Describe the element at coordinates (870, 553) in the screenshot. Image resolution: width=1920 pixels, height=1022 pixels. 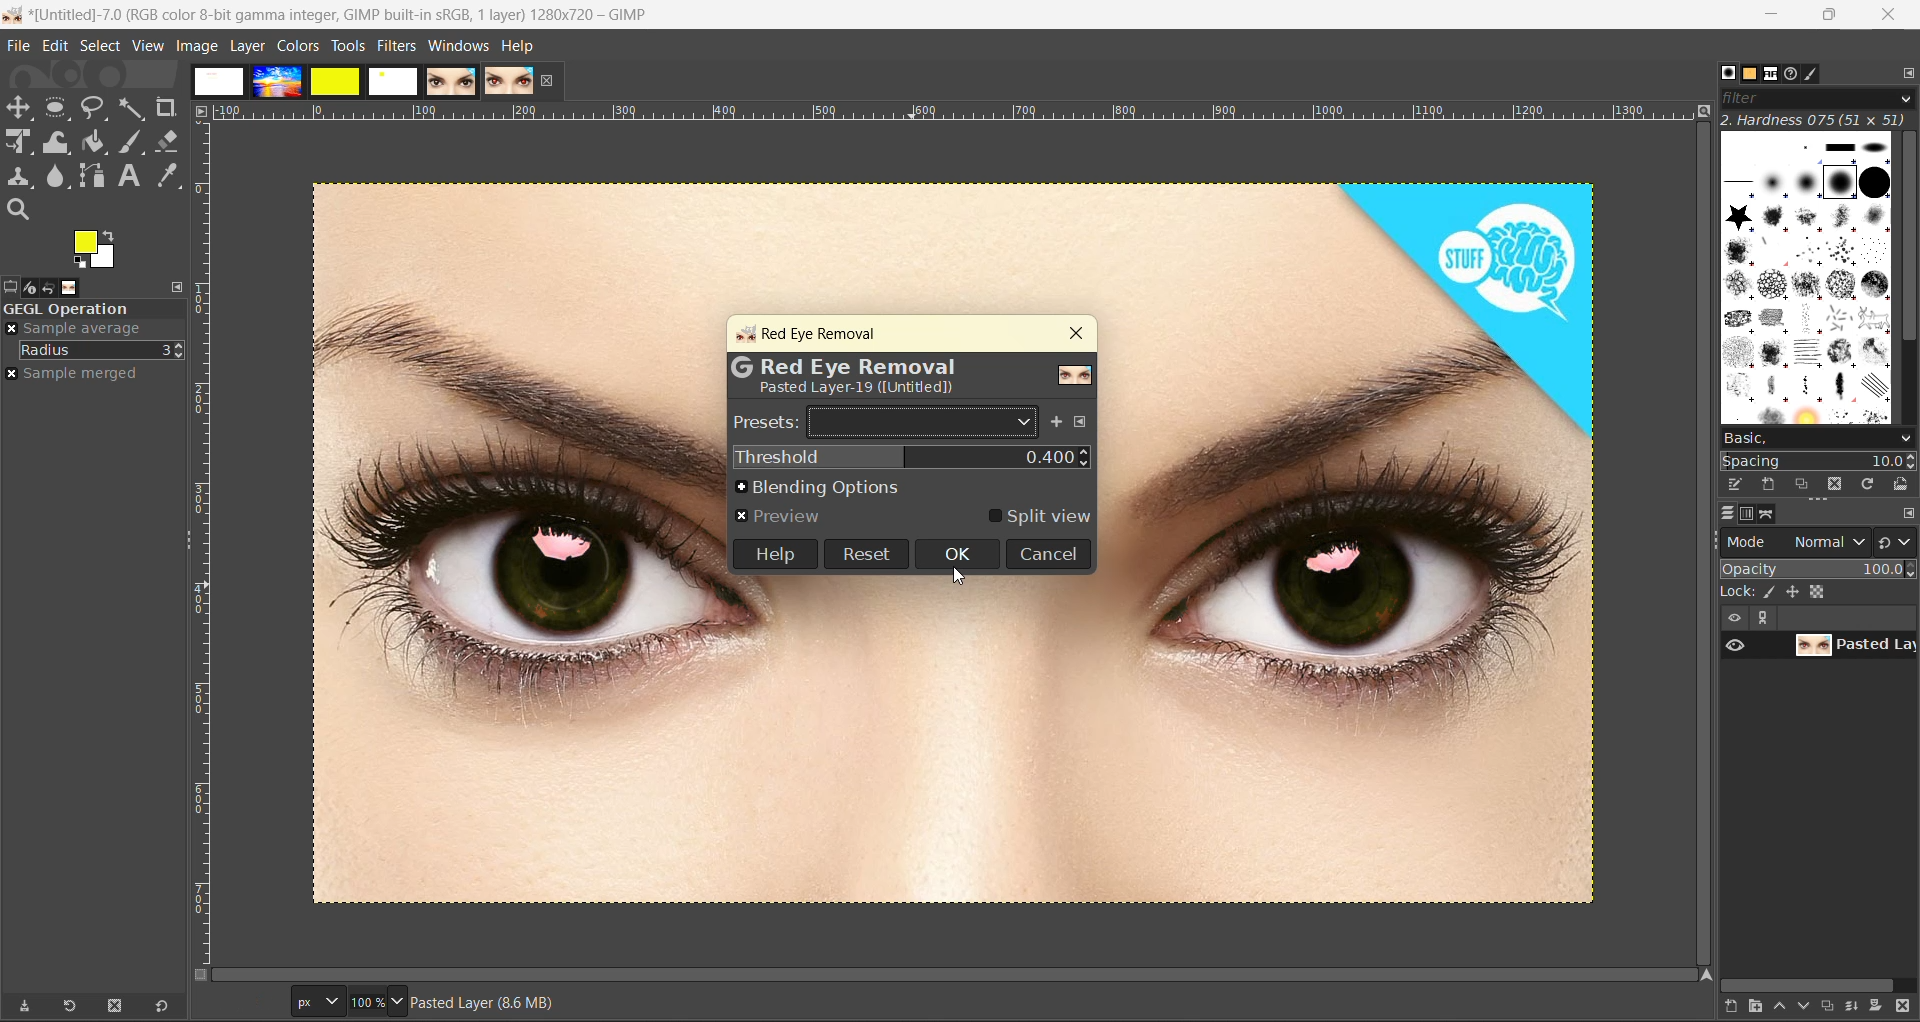
I see `reset` at that location.